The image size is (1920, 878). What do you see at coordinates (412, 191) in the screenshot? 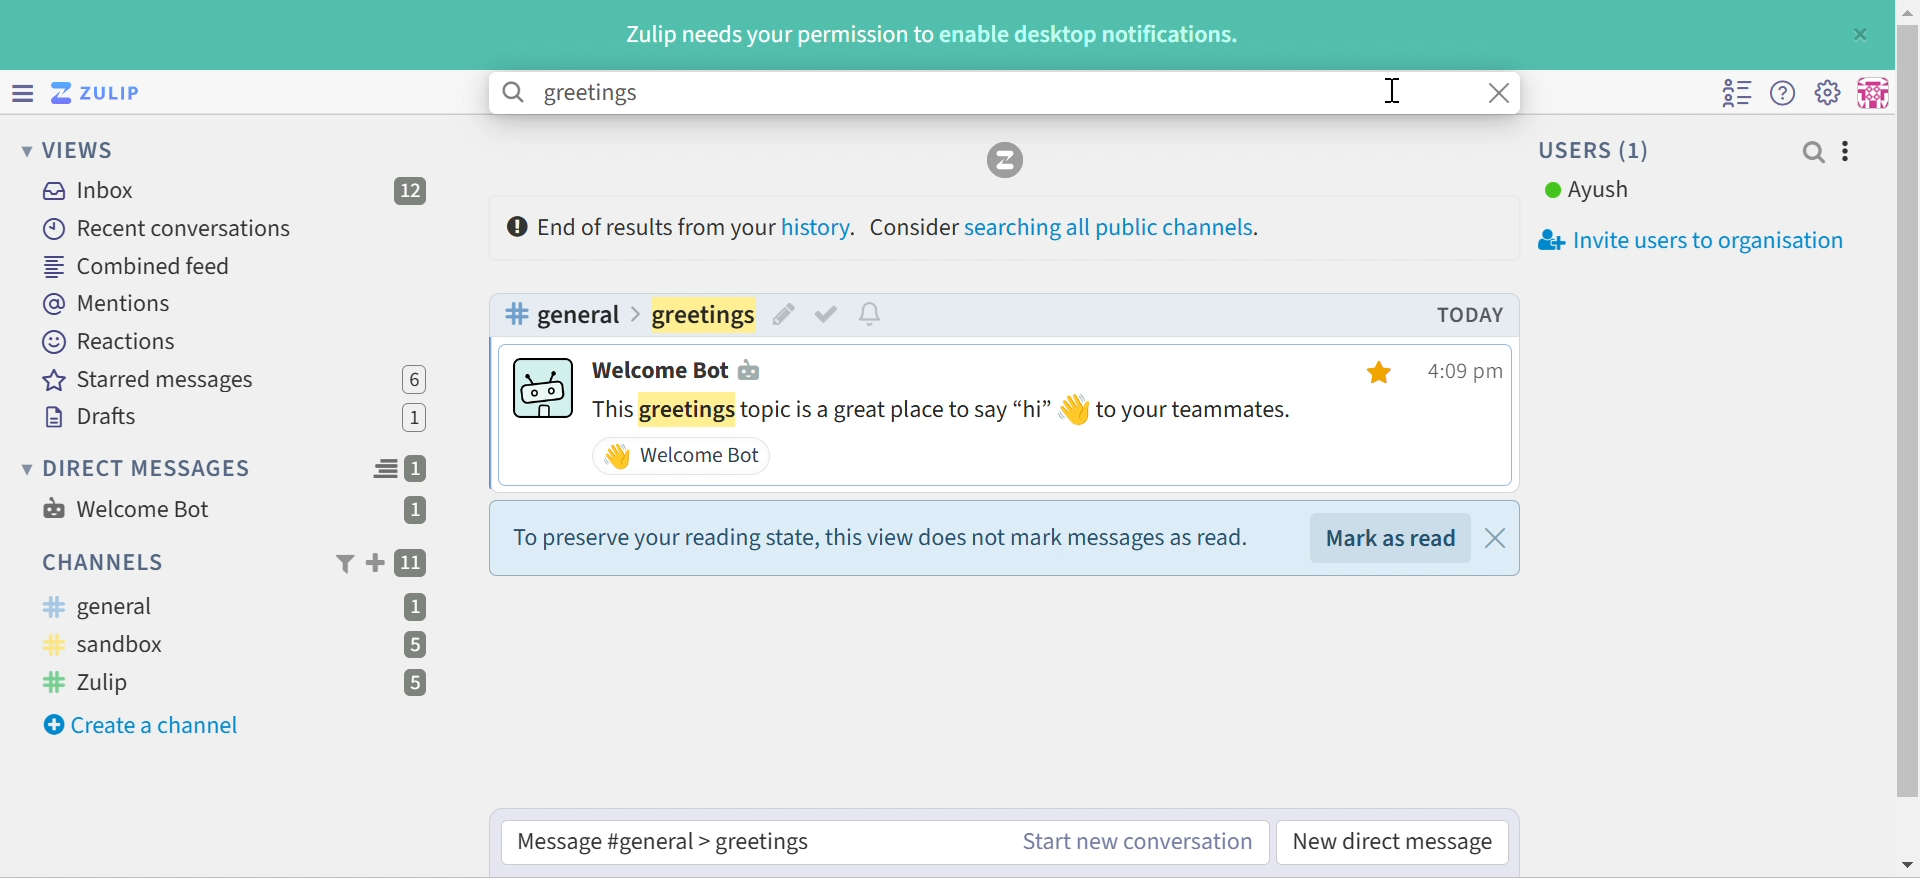
I see `12` at bounding box center [412, 191].